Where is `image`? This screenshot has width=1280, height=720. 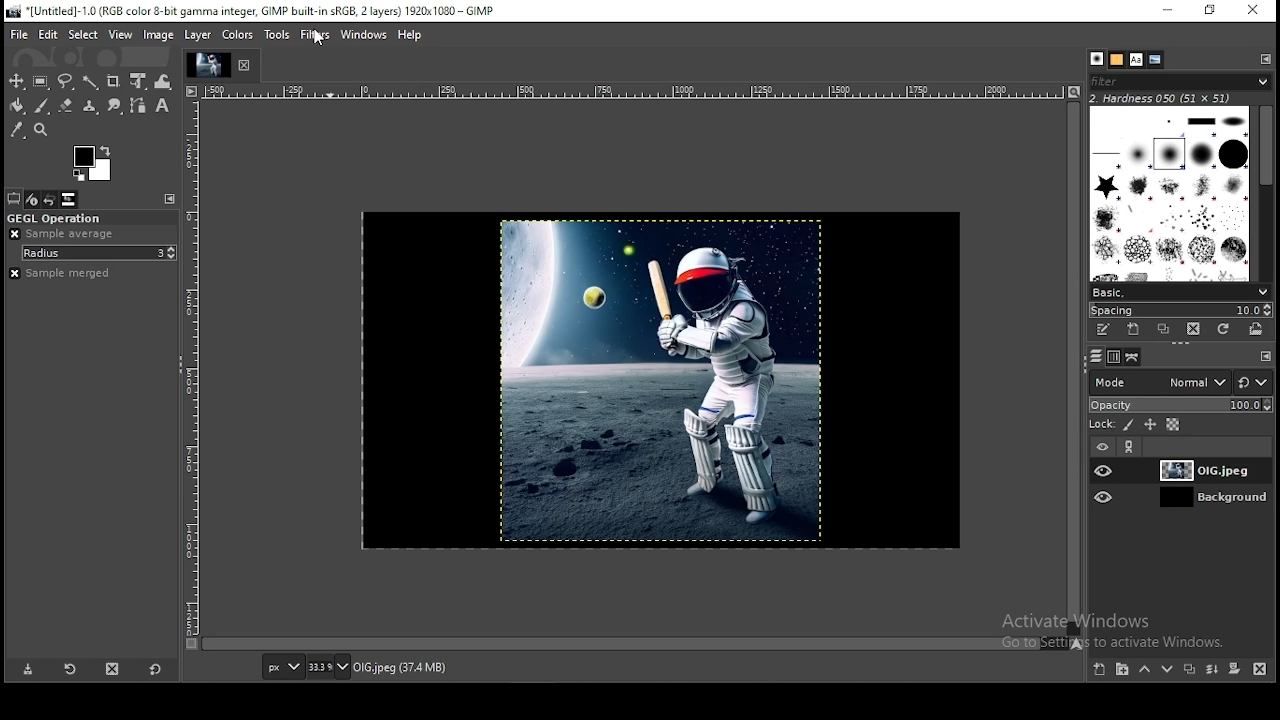 image is located at coordinates (664, 382).